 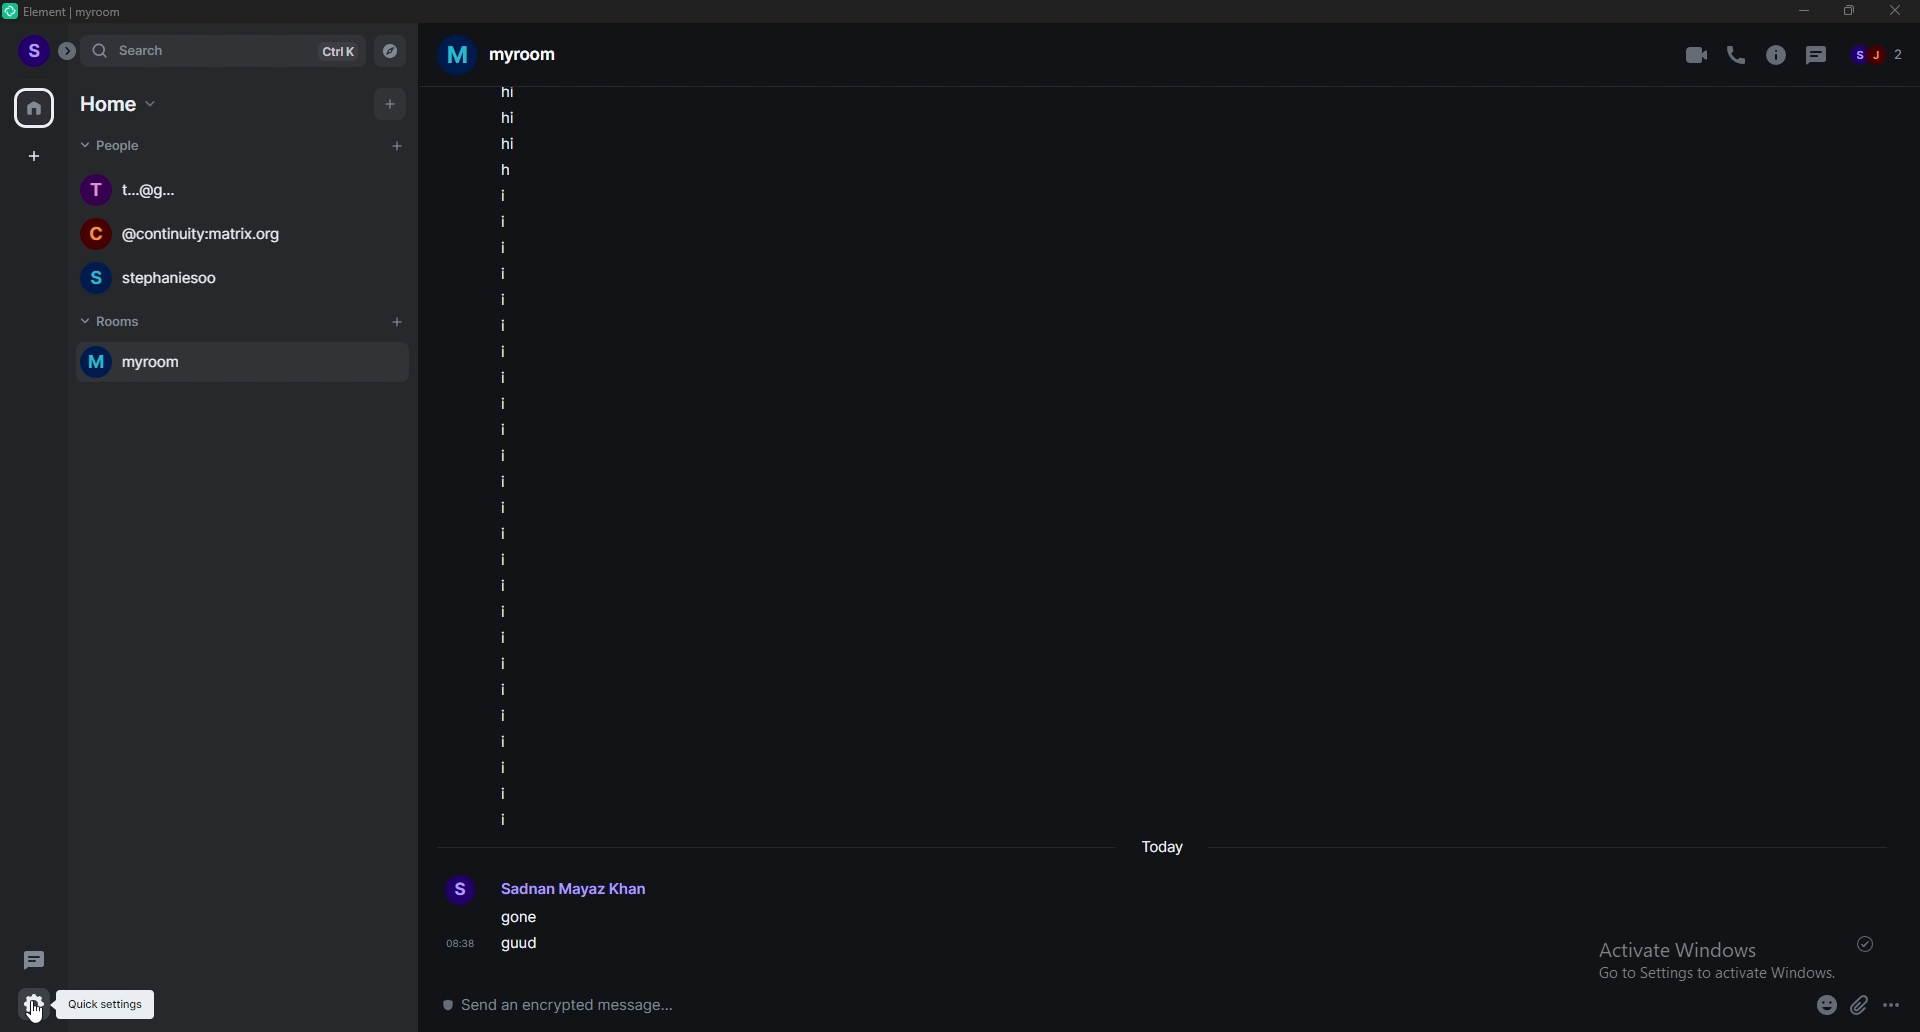 What do you see at coordinates (1806, 12) in the screenshot?
I see `minimize` at bounding box center [1806, 12].